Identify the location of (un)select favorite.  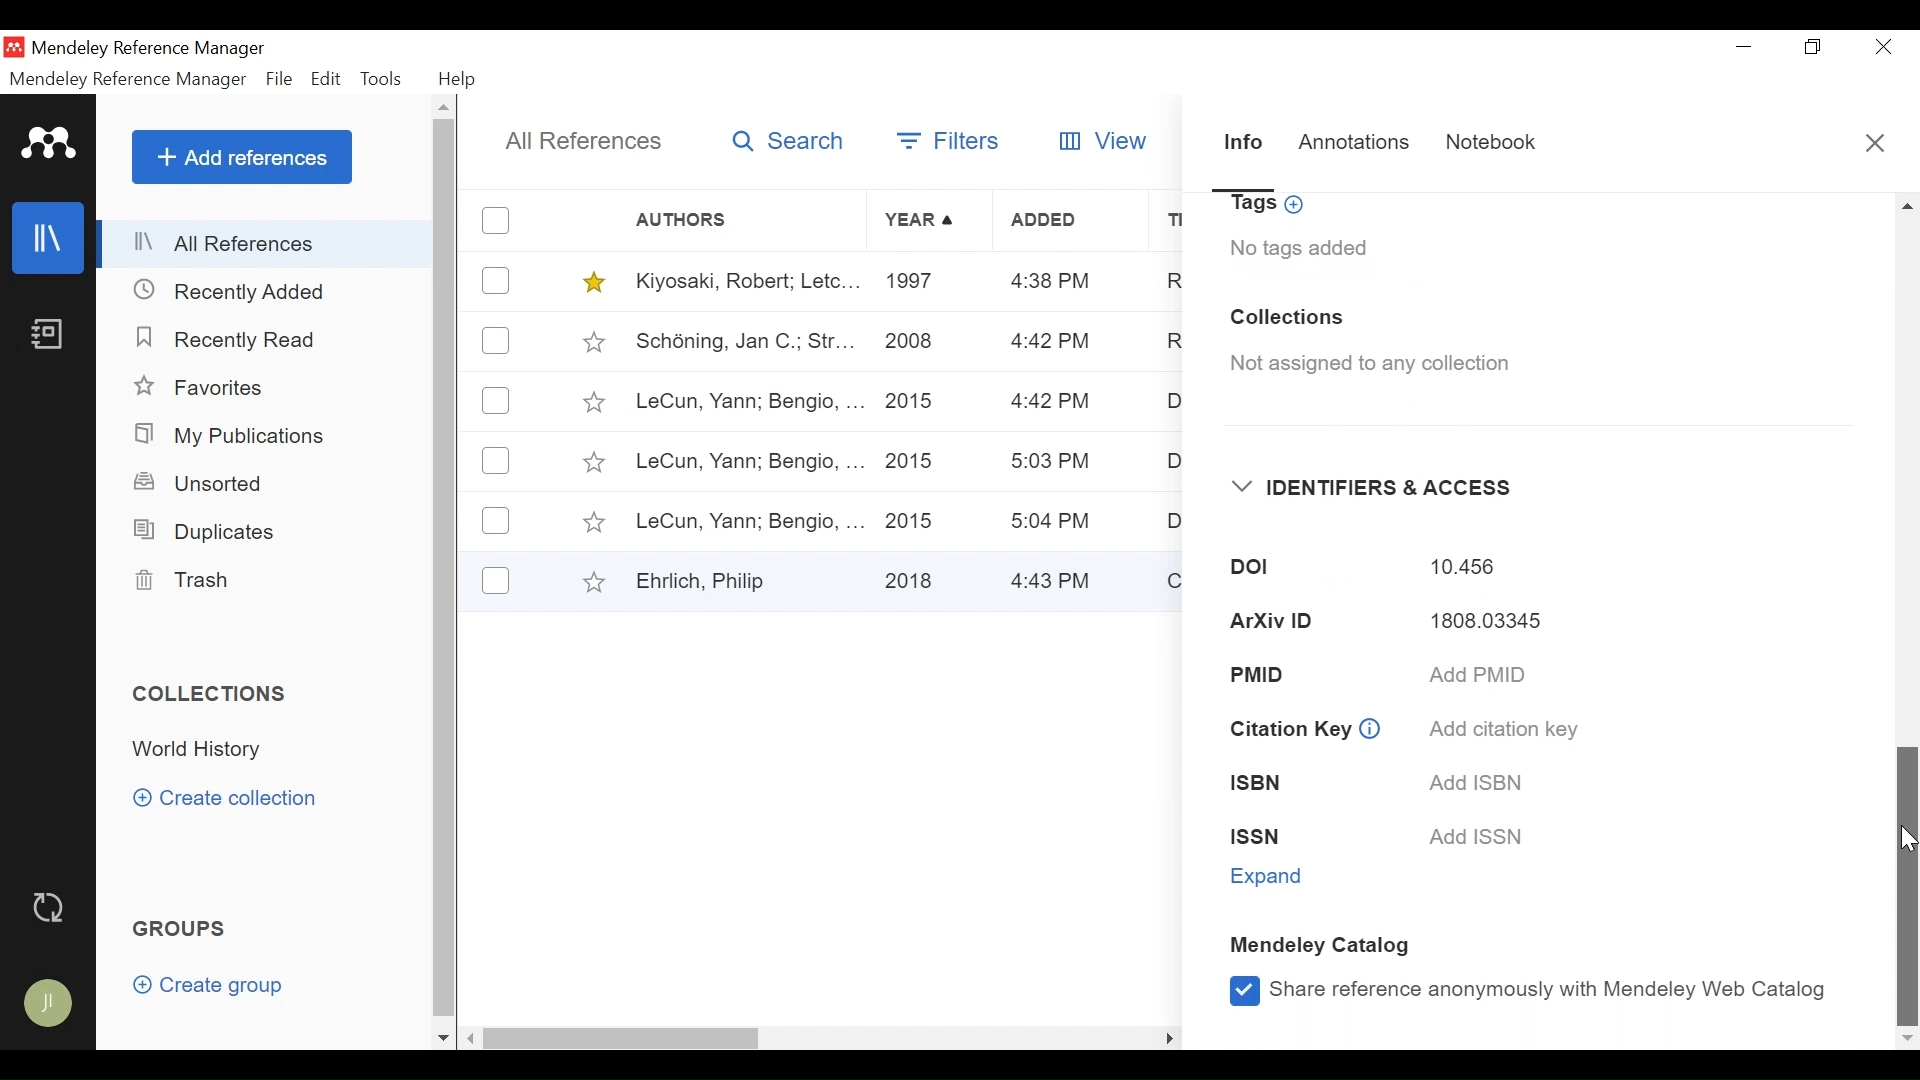
(592, 524).